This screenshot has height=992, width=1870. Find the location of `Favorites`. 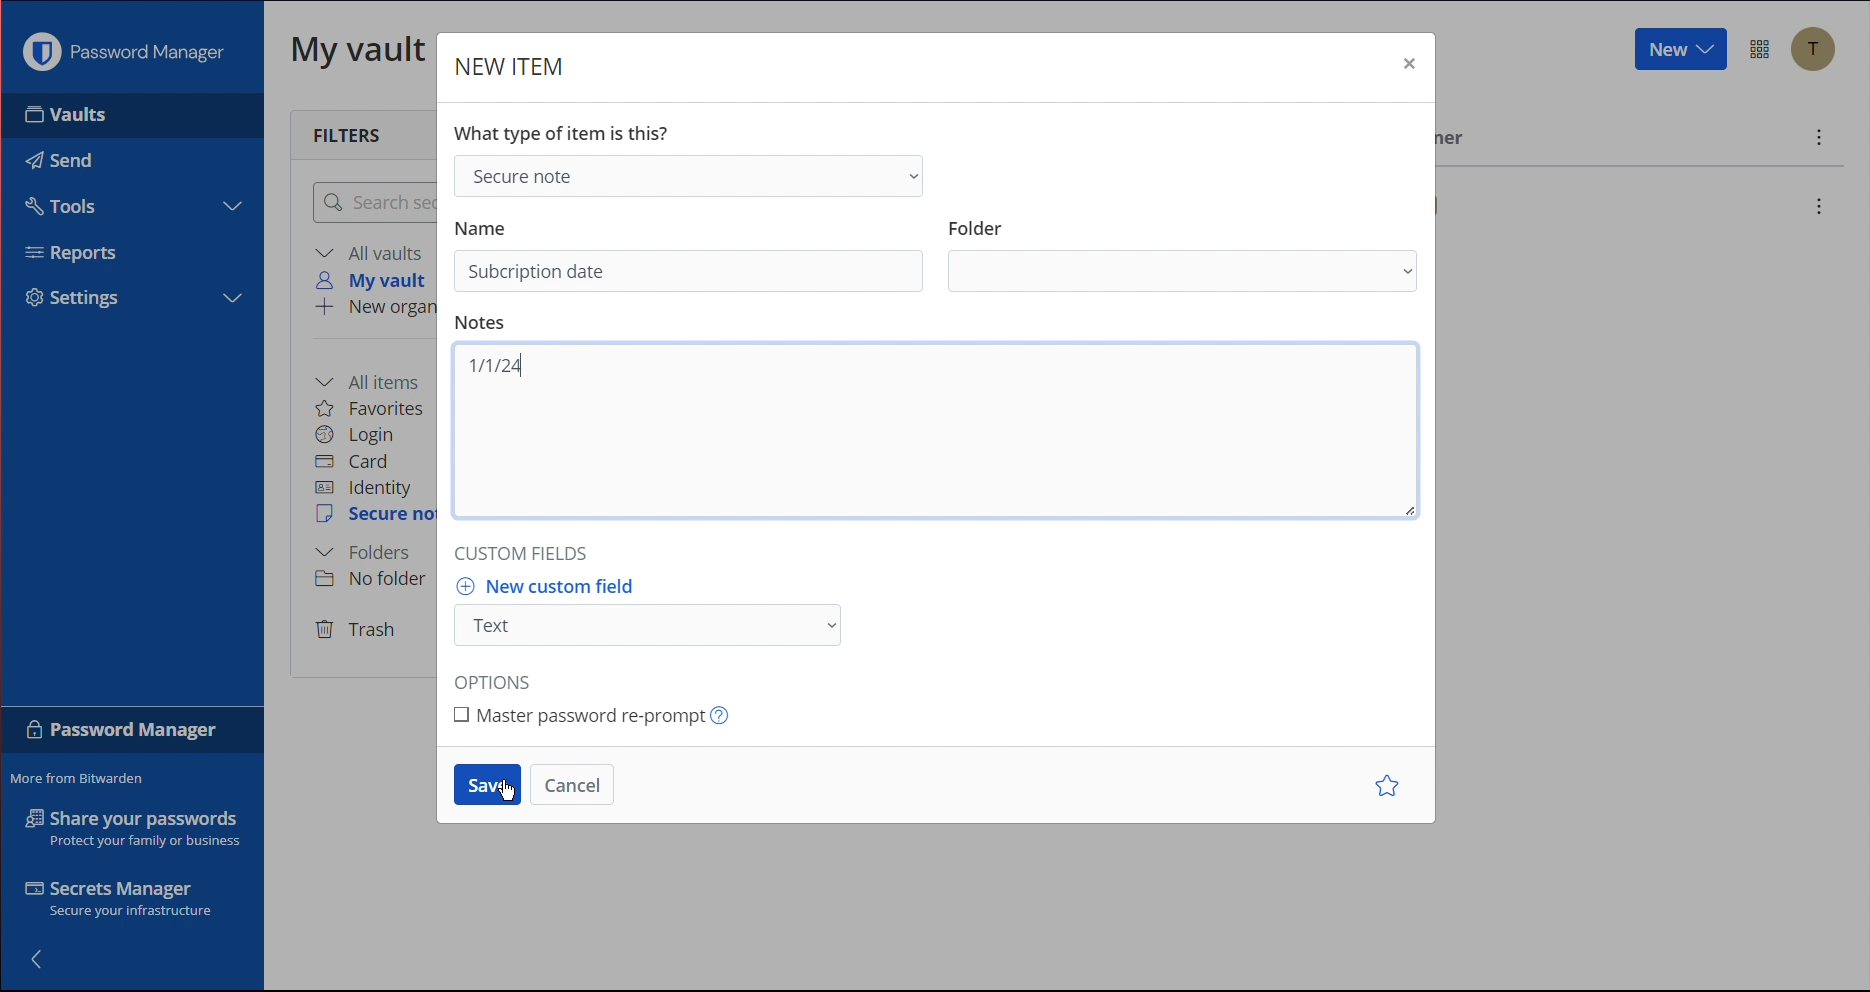

Favorites is located at coordinates (371, 408).